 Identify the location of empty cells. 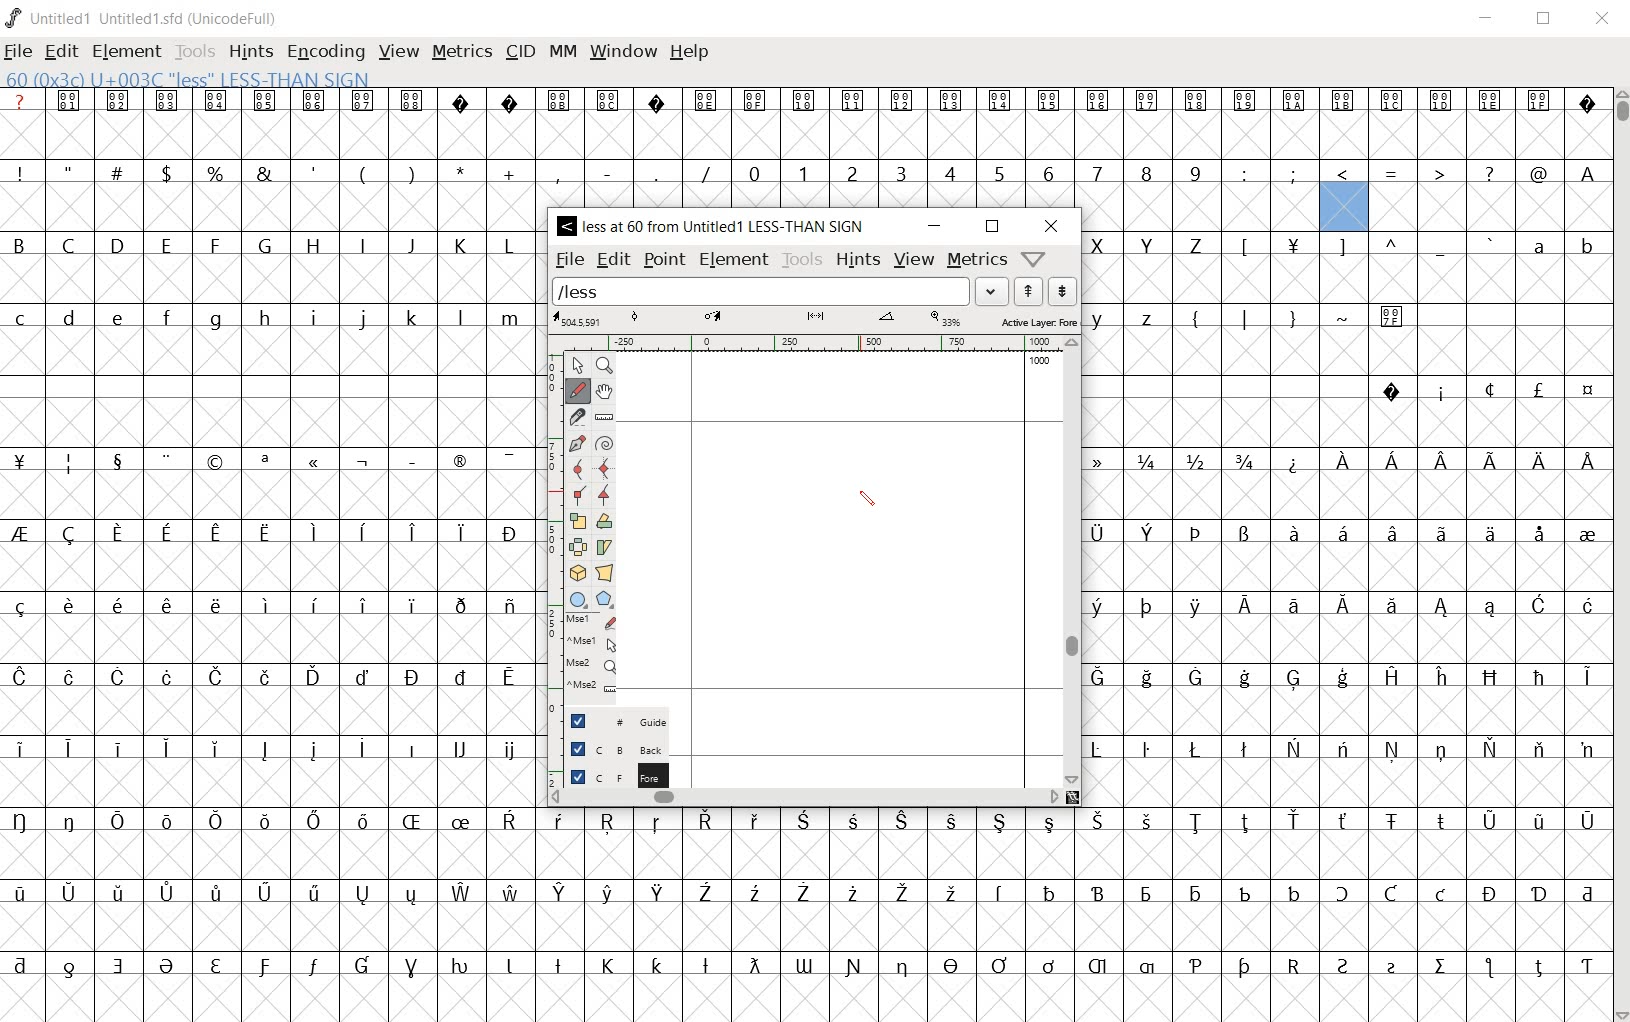
(805, 926).